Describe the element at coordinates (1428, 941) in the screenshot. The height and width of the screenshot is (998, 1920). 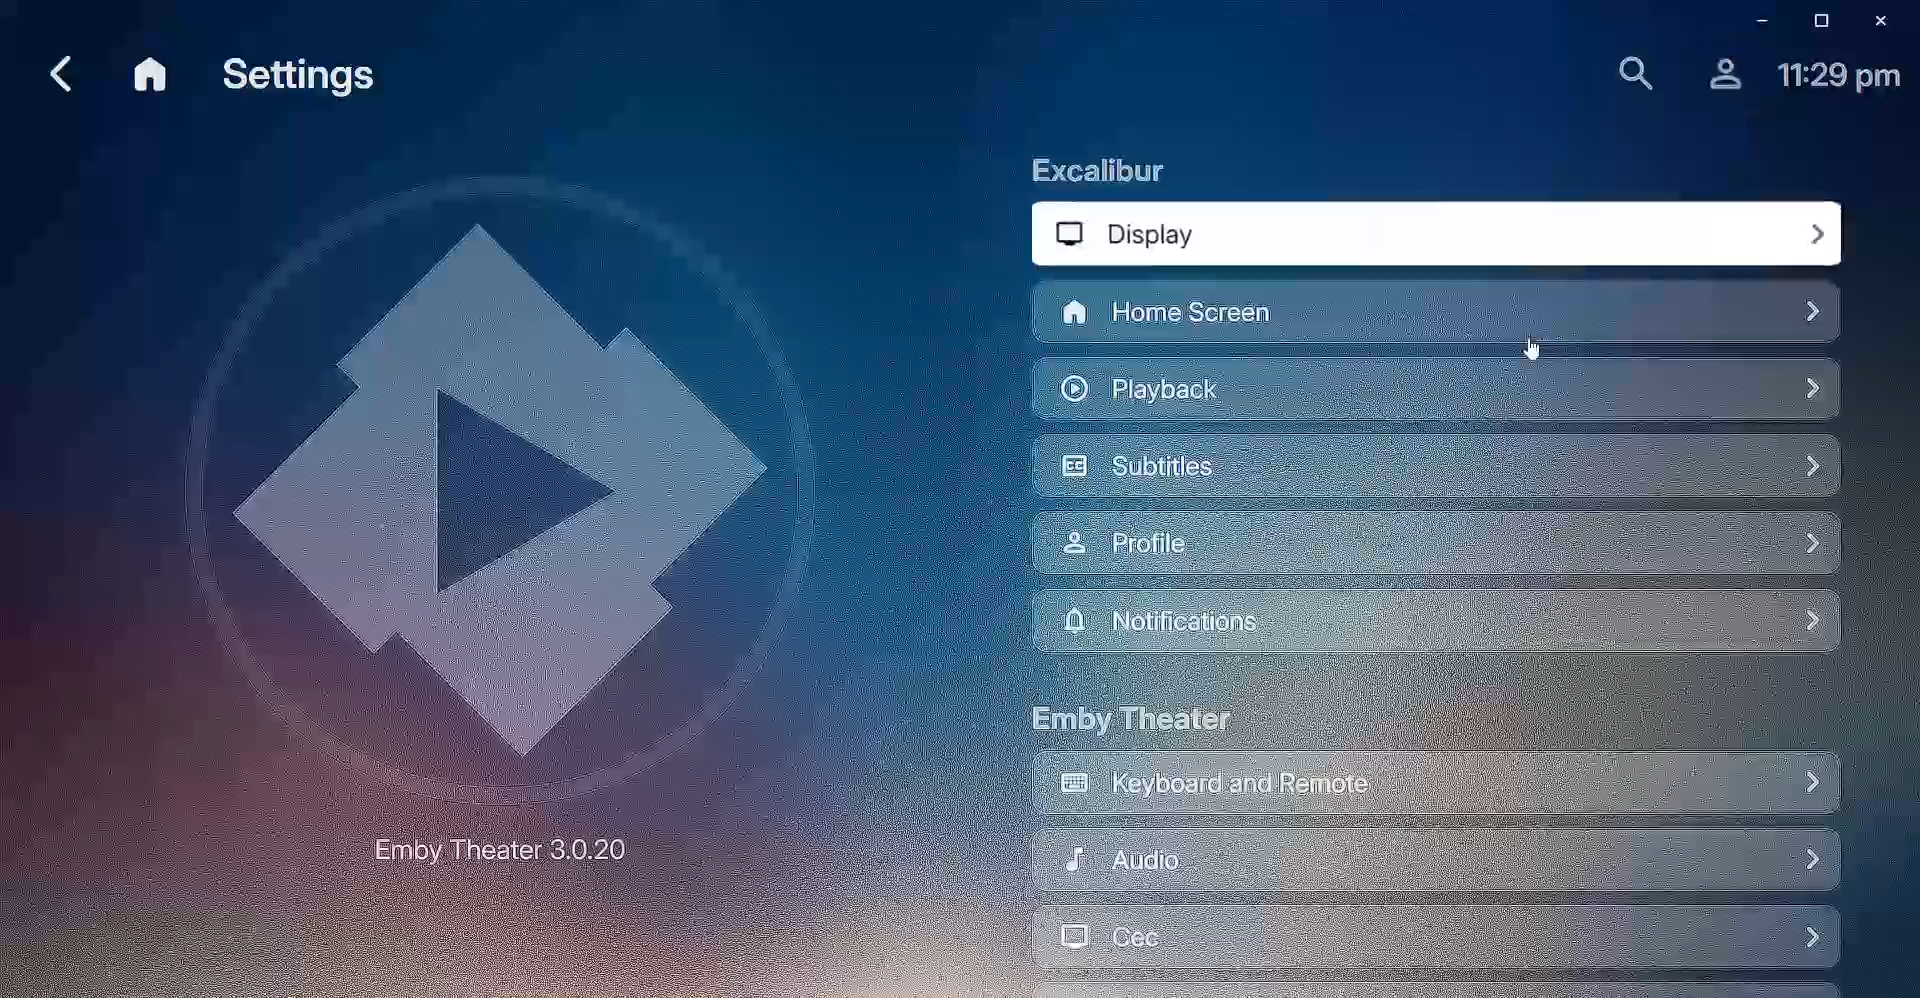
I see `Cec` at that location.